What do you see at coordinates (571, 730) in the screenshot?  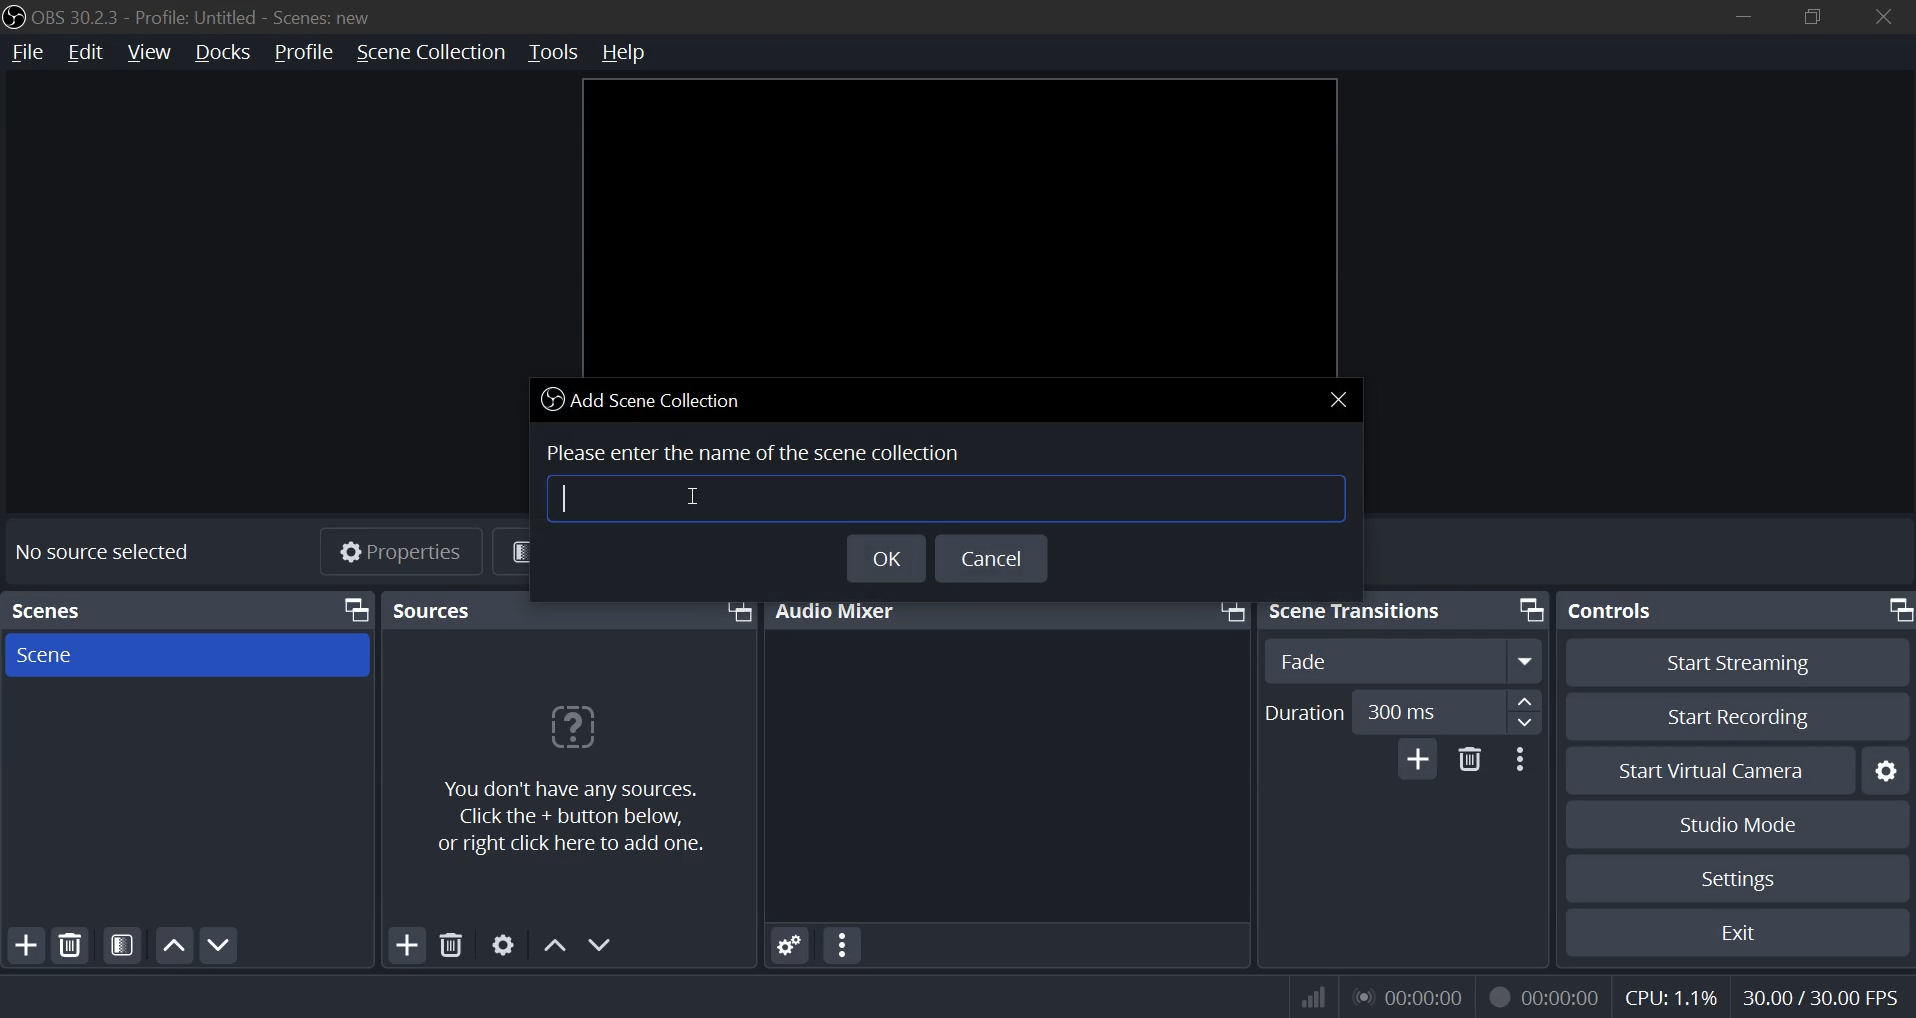 I see `question mark icon` at bounding box center [571, 730].